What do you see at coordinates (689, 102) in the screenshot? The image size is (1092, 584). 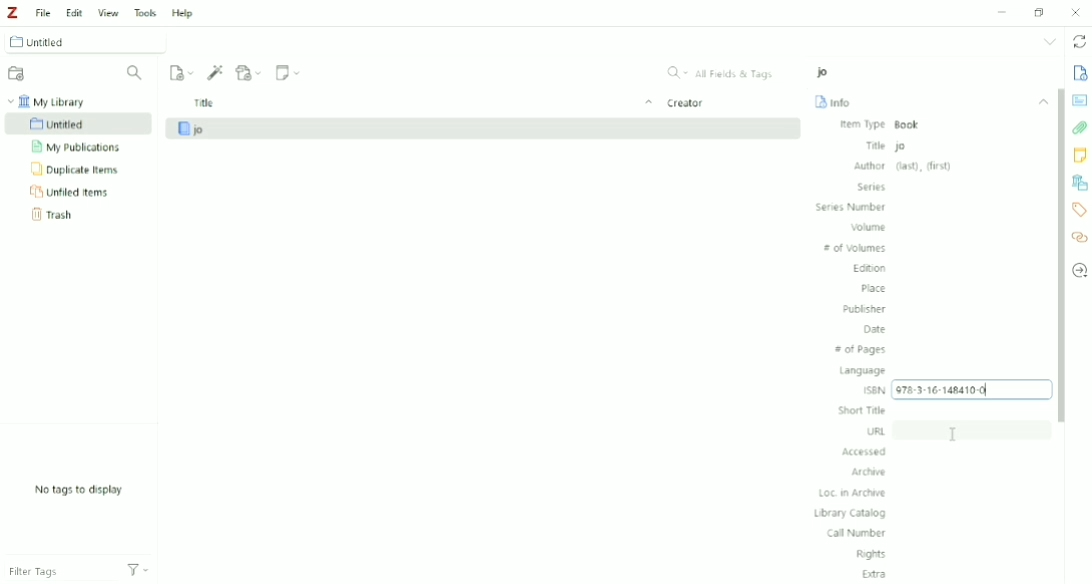 I see `Ceator` at bounding box center [689, 102].